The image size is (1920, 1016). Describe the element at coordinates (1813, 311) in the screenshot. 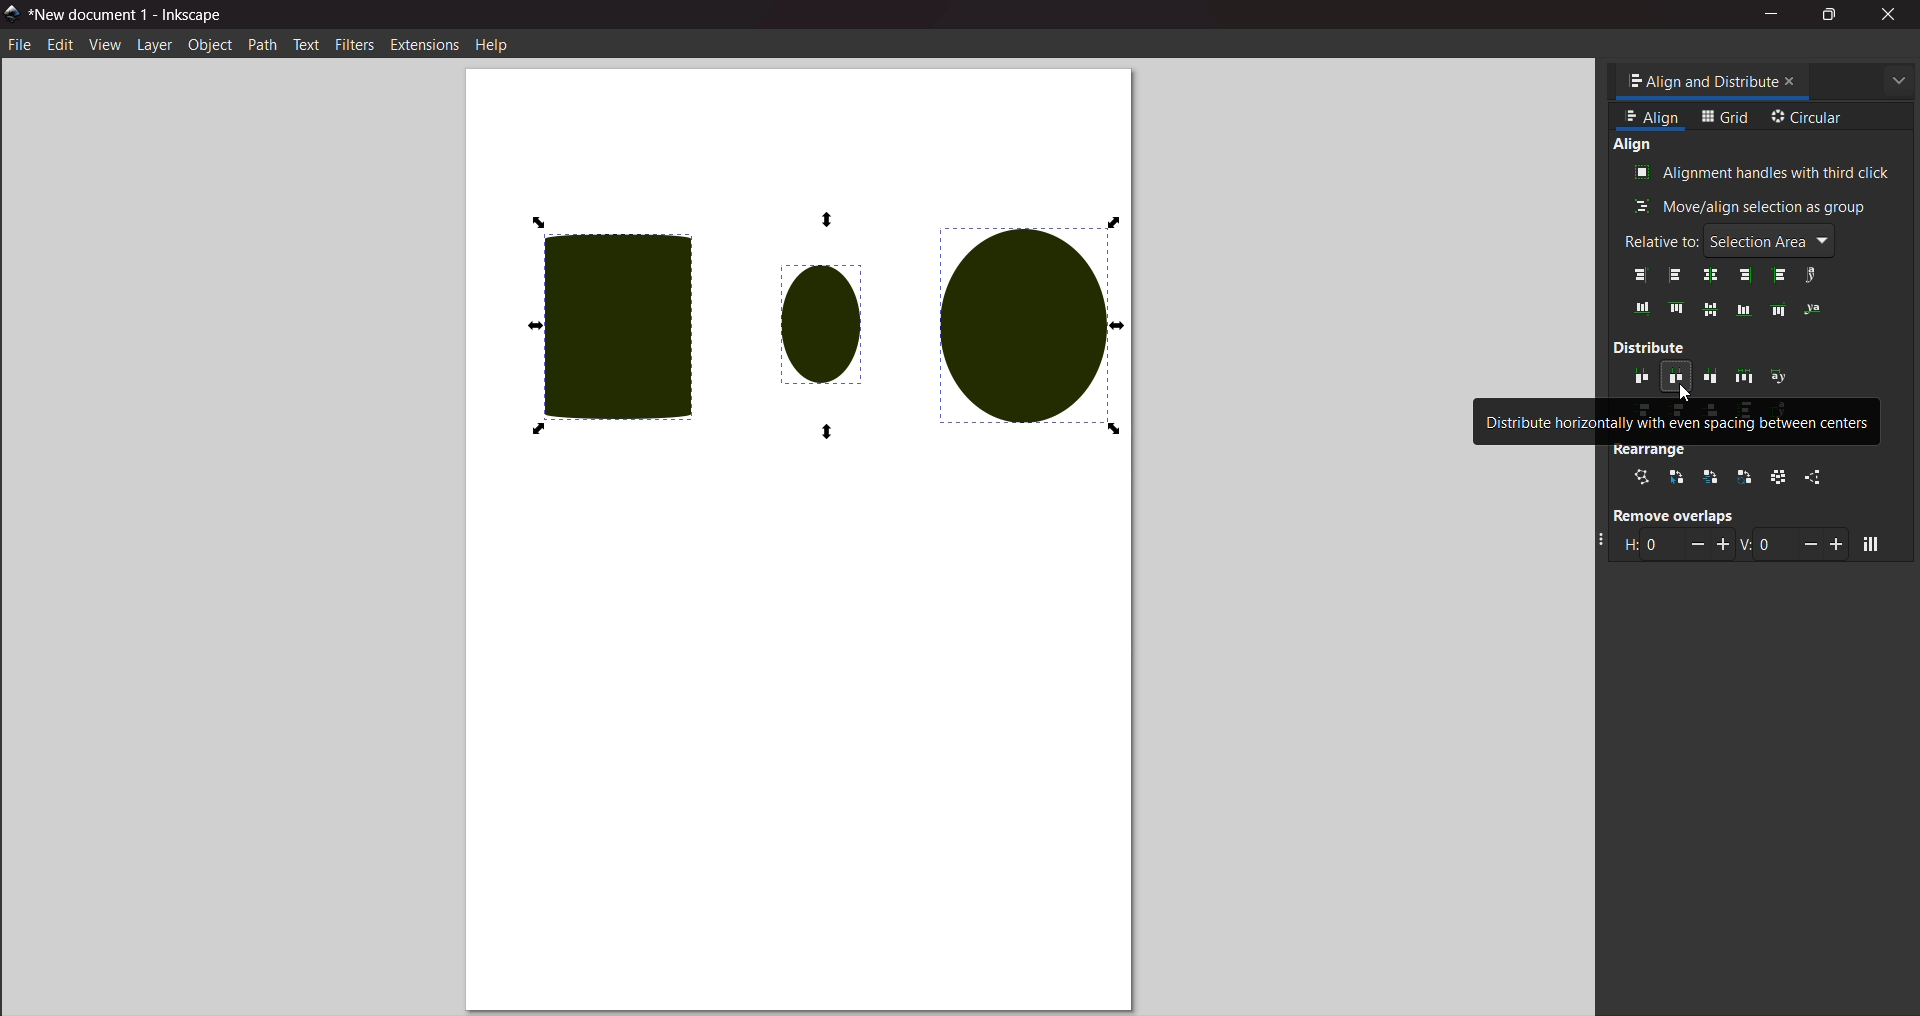

I see `text anchor vertically` at that location.